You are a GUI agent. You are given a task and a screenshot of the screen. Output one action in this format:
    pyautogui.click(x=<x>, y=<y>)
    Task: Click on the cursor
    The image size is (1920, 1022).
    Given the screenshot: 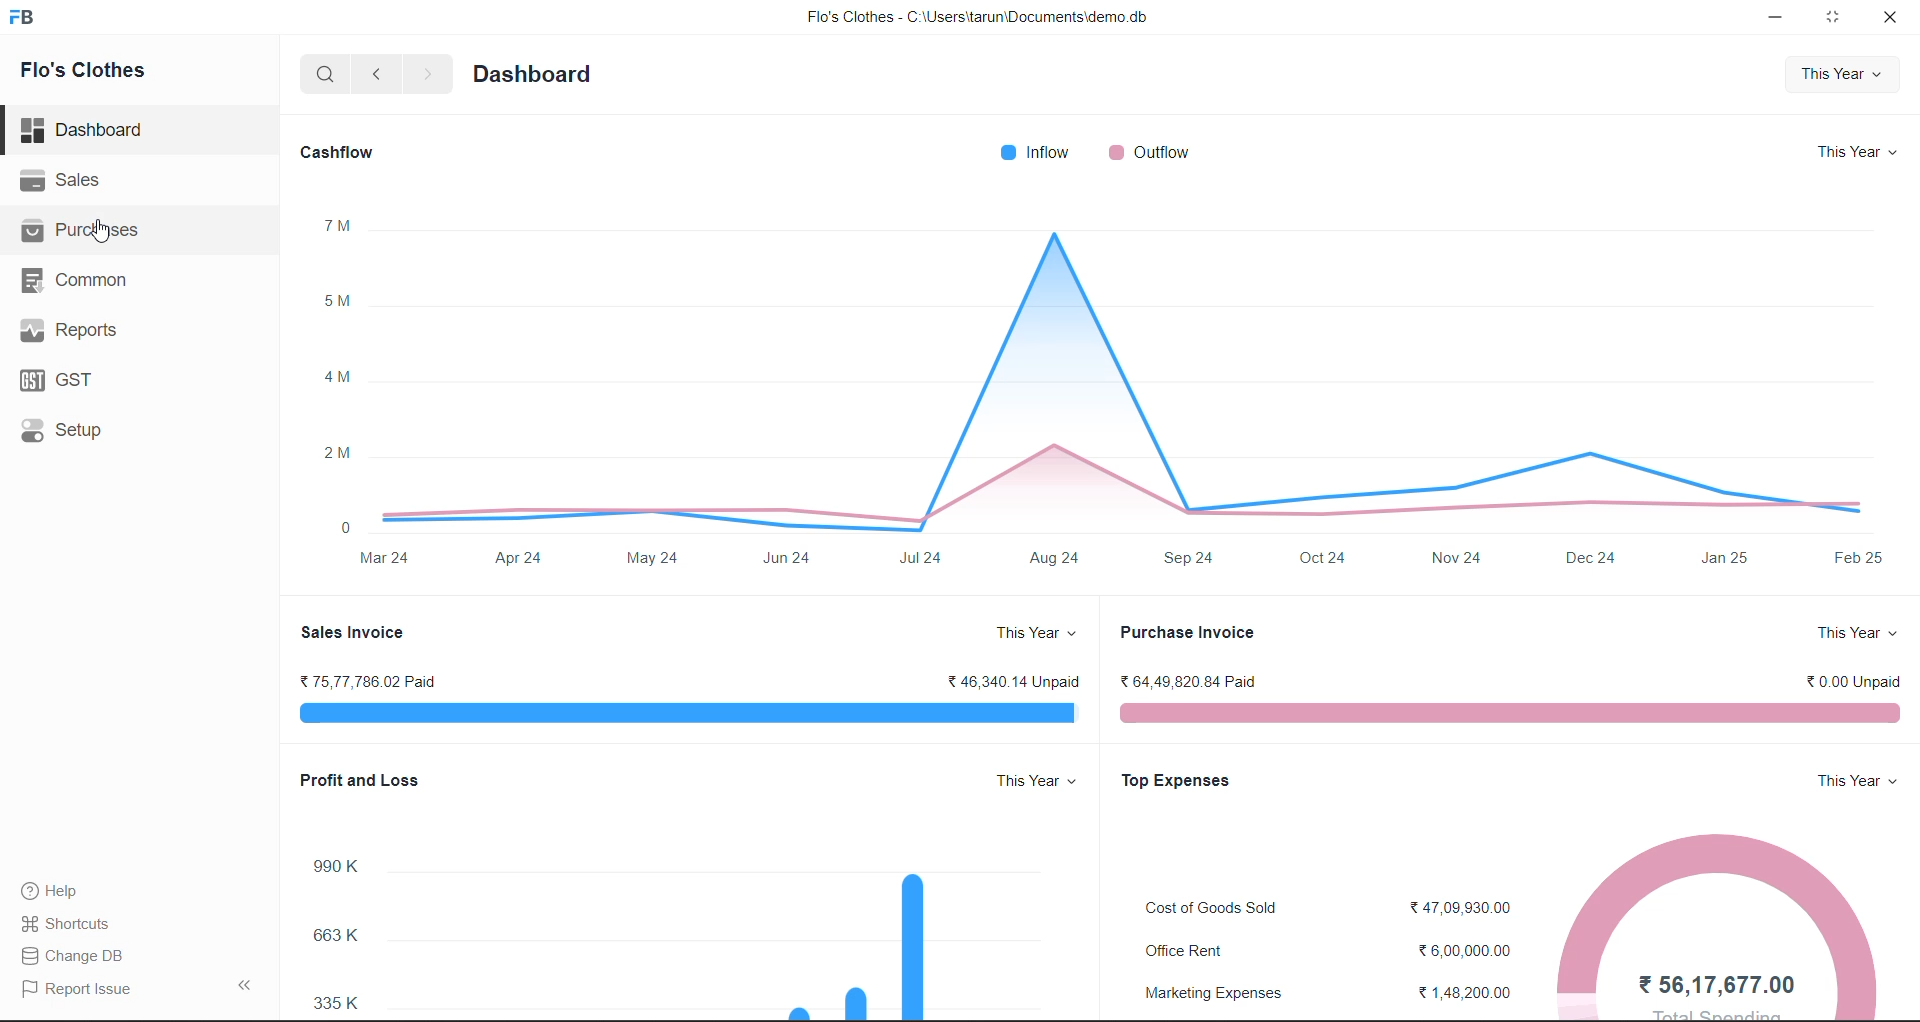 What is the action you would take?
    pyautogui.click(x=103, y=237)
    